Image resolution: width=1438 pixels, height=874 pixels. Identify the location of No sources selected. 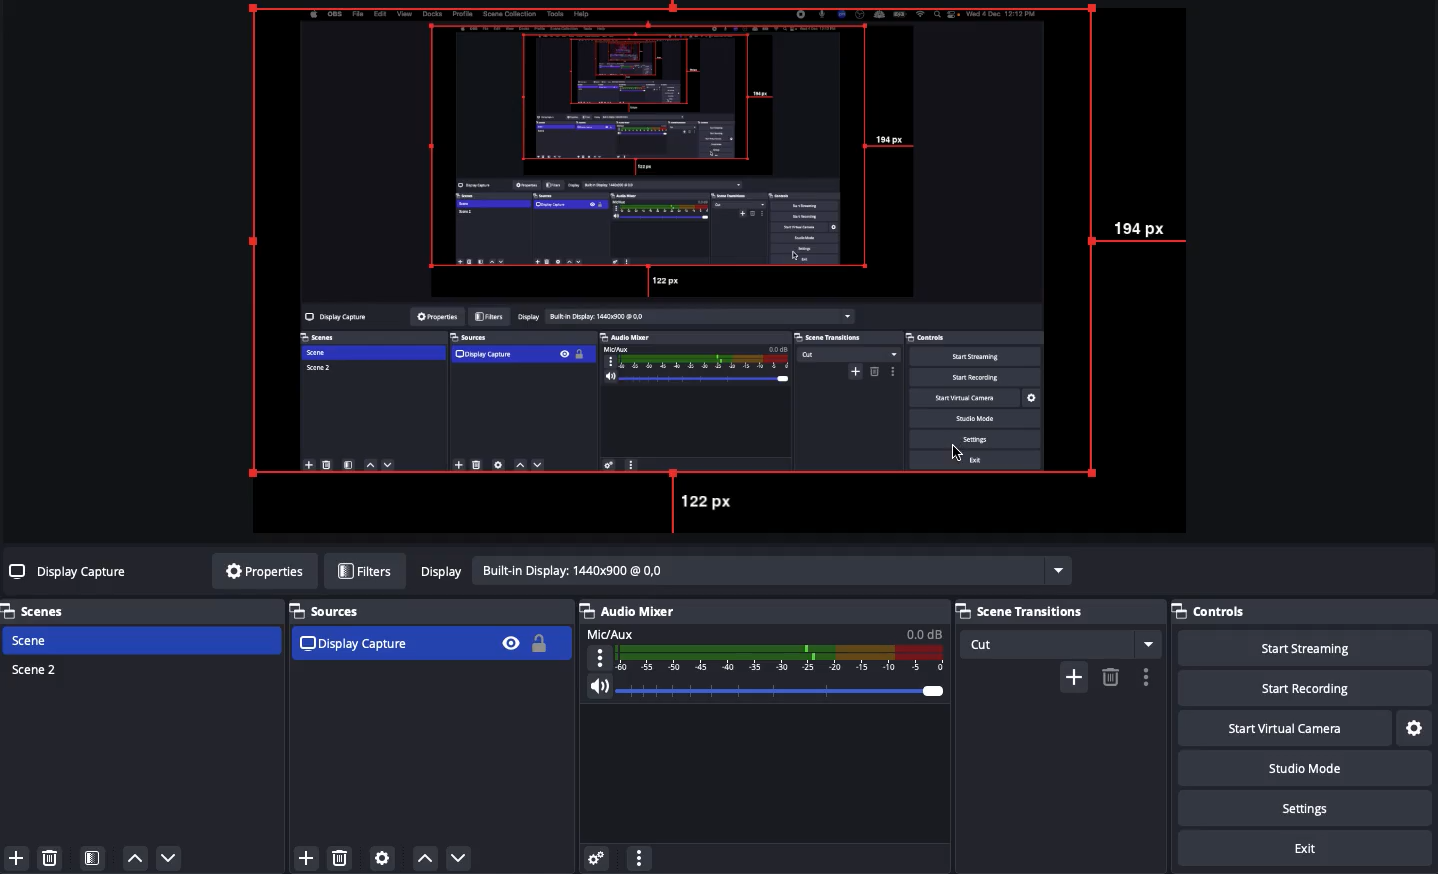
(70, 571).